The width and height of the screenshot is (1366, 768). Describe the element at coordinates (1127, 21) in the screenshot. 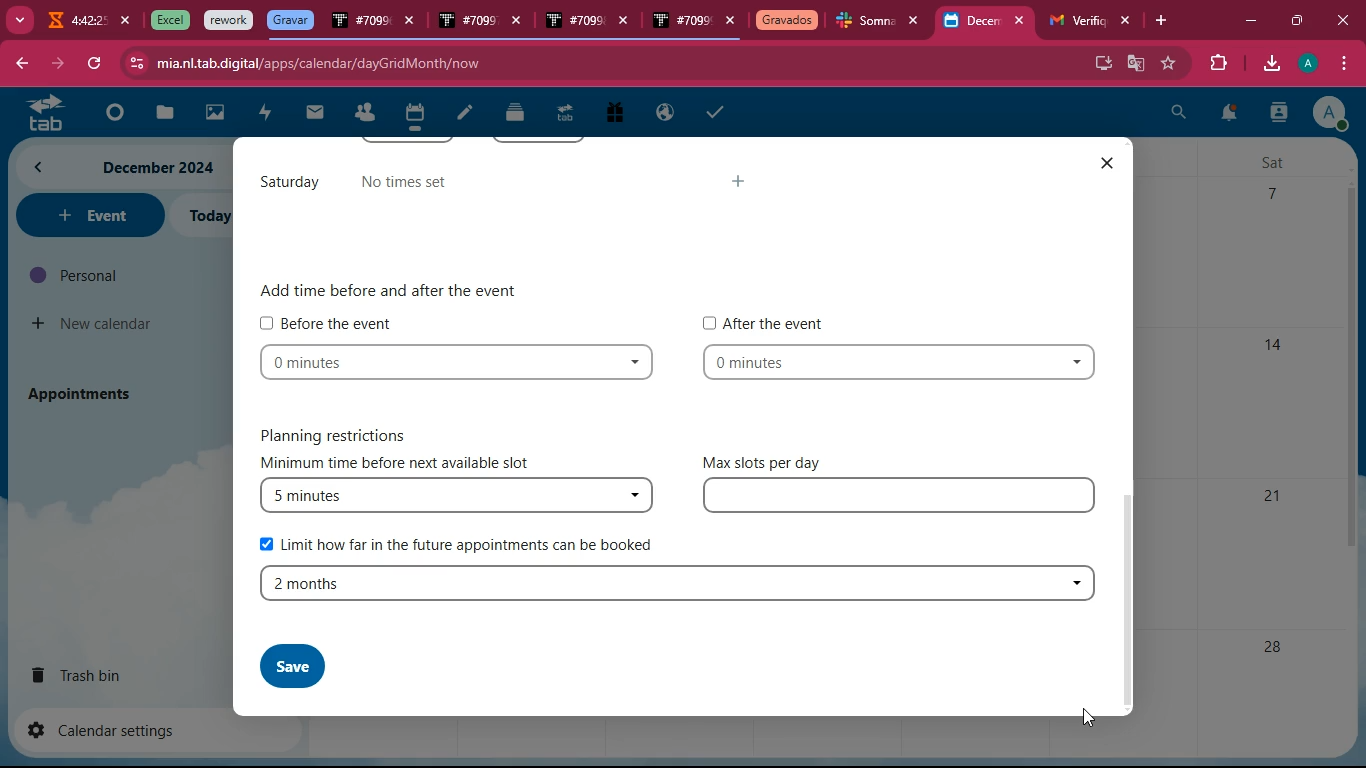

I see `close` at that location.